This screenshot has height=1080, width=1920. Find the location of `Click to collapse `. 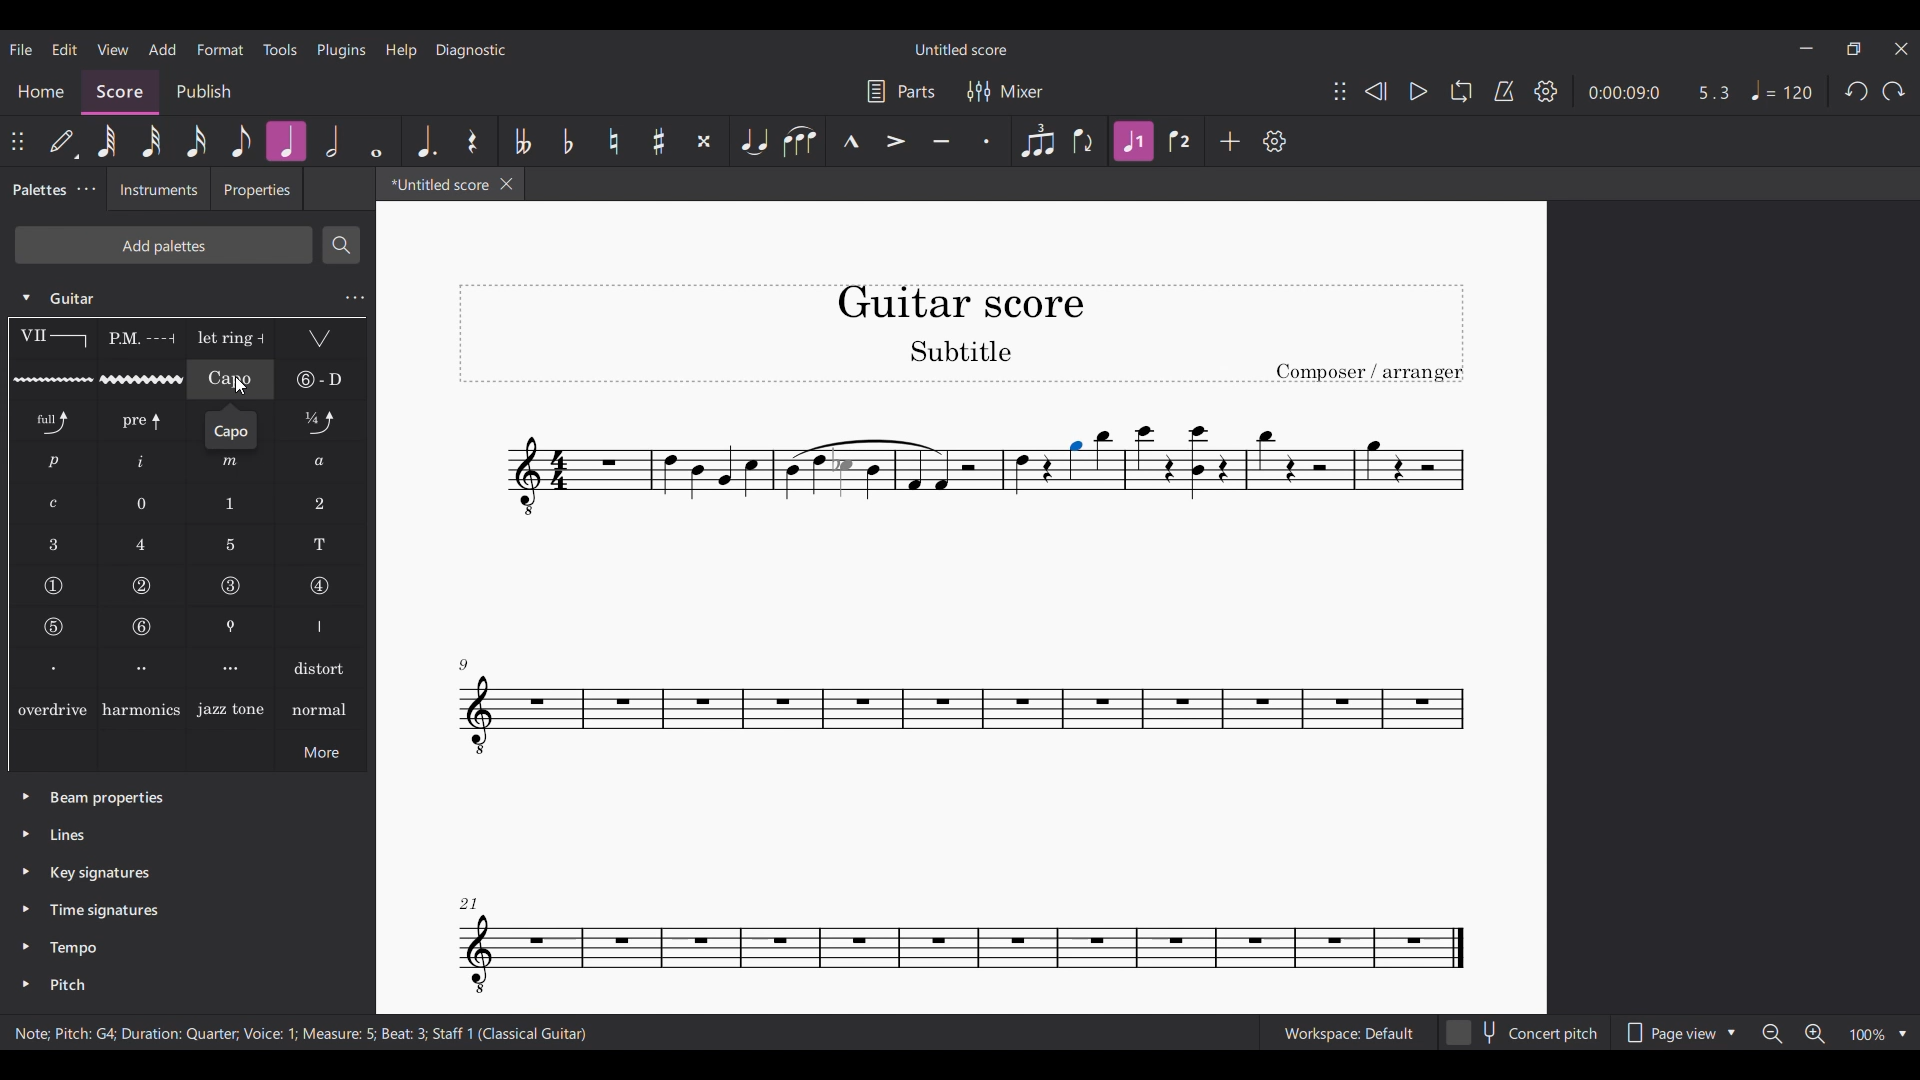

Click to collapse  is located at coordinates (26, 298).